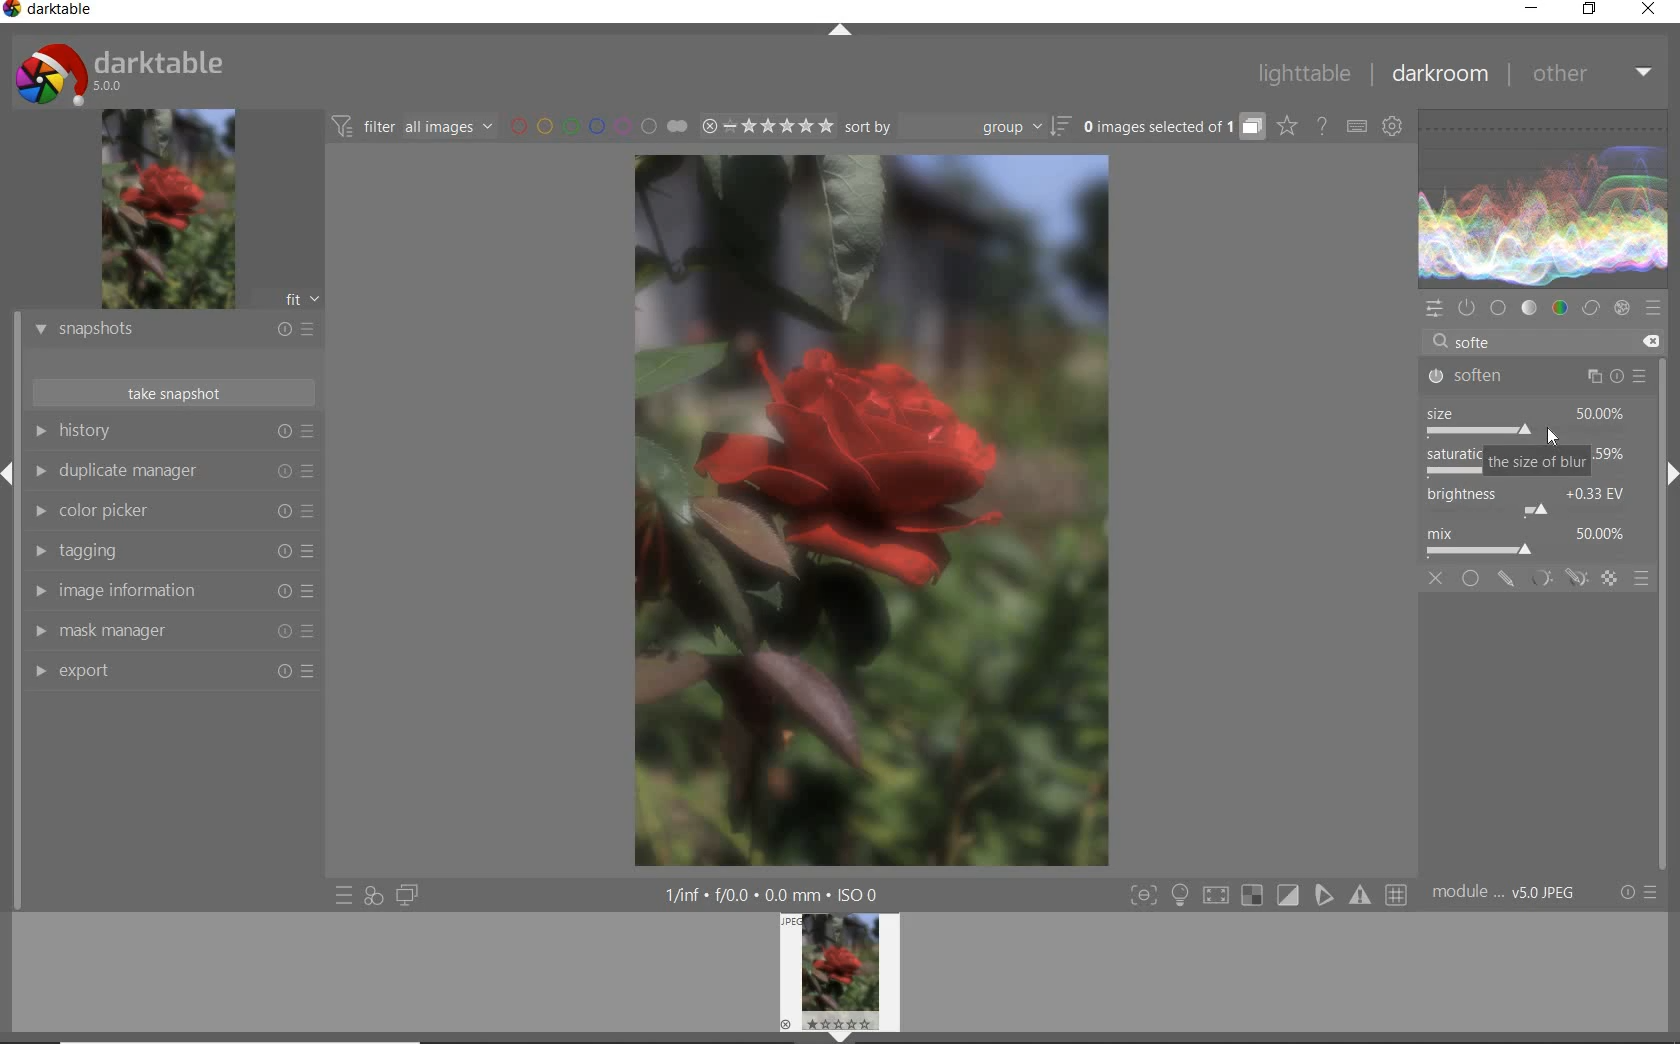  Describe the element at coordinates (1652, 341) in the screenshot. I see `delete` at that location.